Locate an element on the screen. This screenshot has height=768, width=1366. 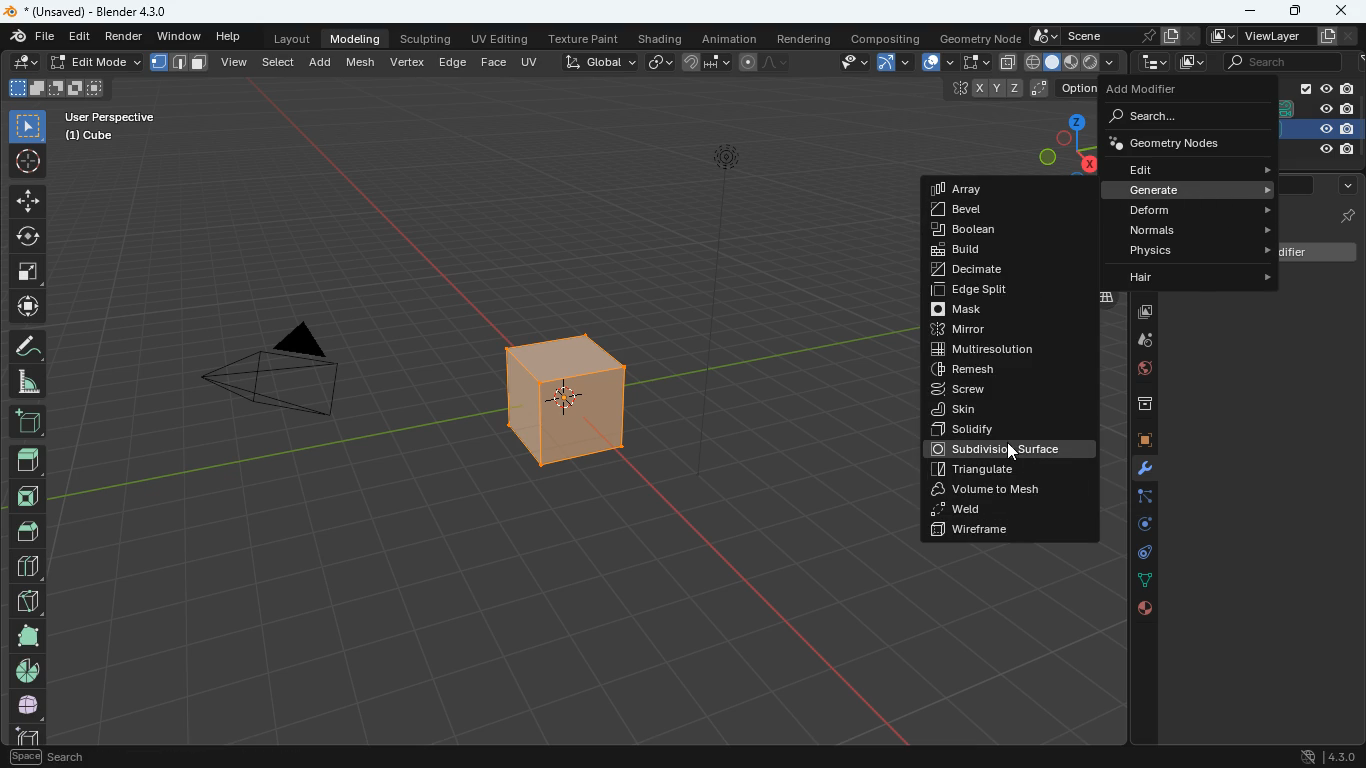
file is located at coordinates (28, 37).